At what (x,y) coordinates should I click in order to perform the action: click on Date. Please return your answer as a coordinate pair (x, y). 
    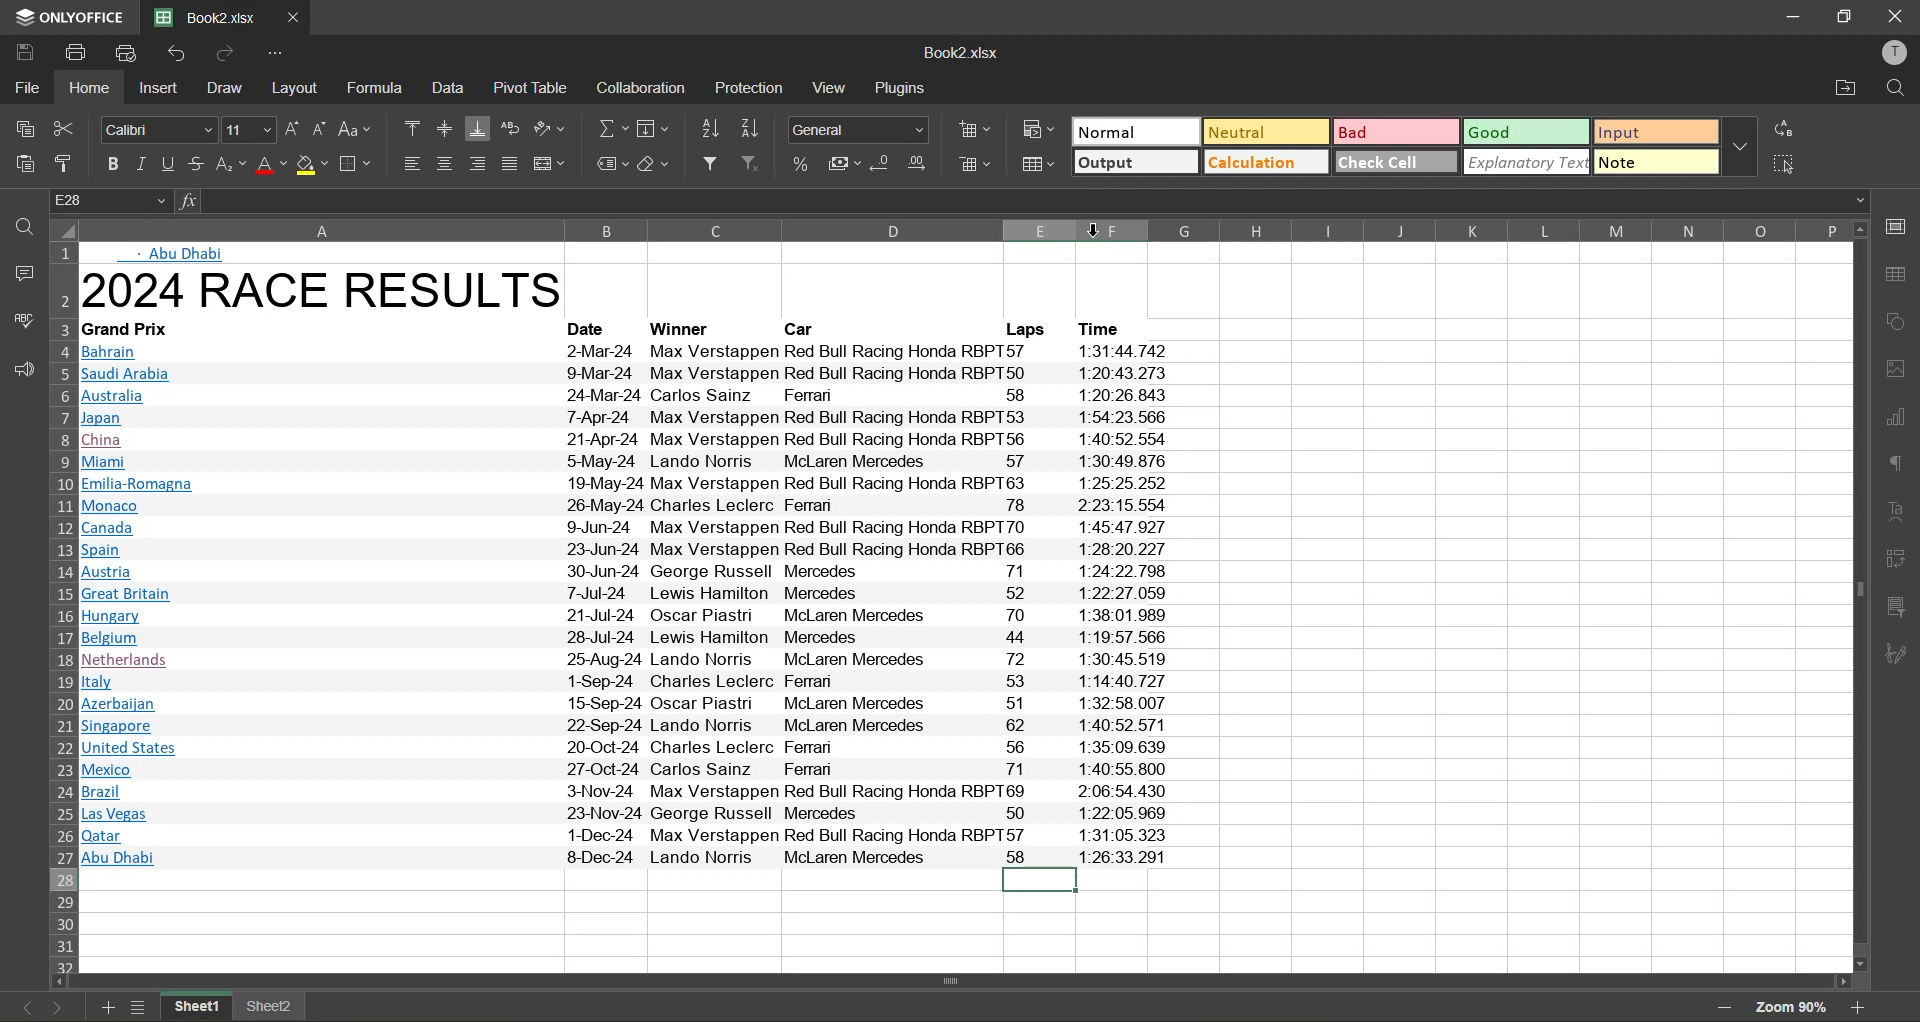
    Looking at the image, I should click on (596, 329).